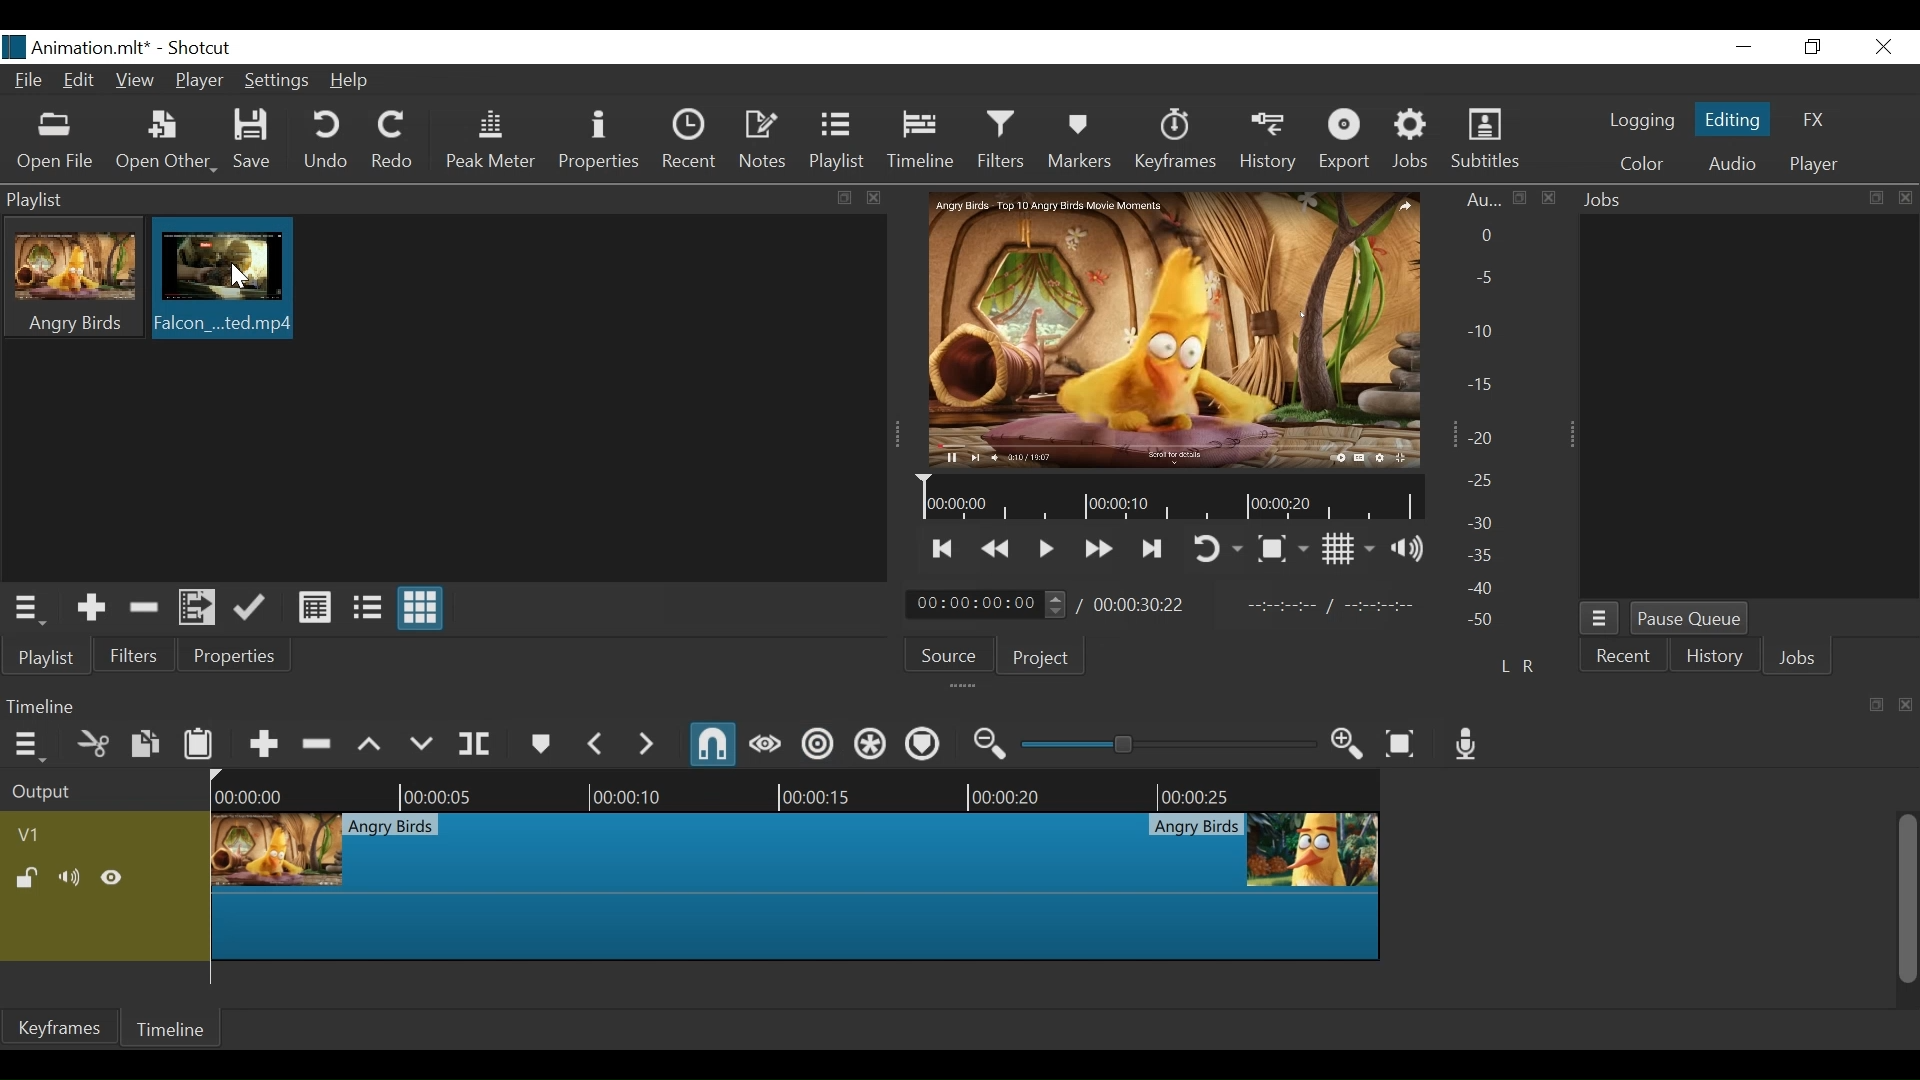 The width and height of the screenshot is (1920, 1080). I want to click on Toggle player looping, so click(1216, 551).